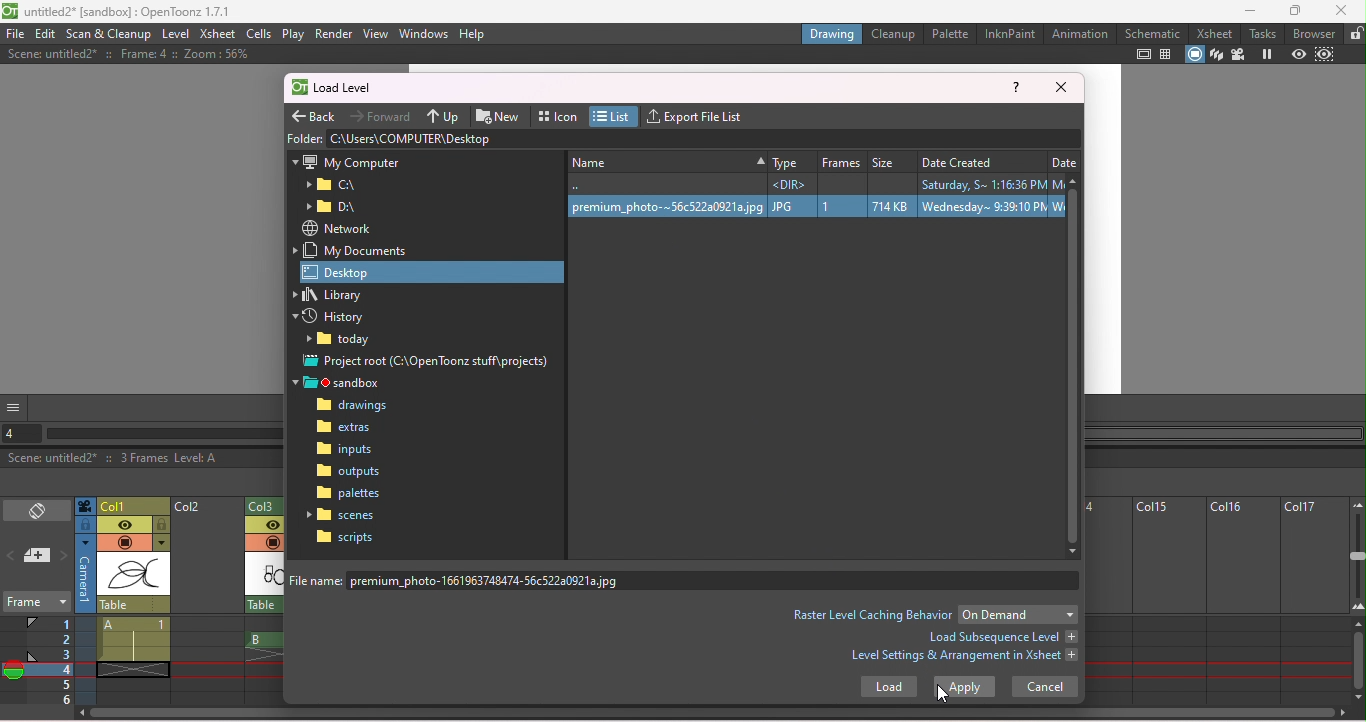  Describe the element at coordinates (383, 115) in the screenshot. I see `Forward` at that location.